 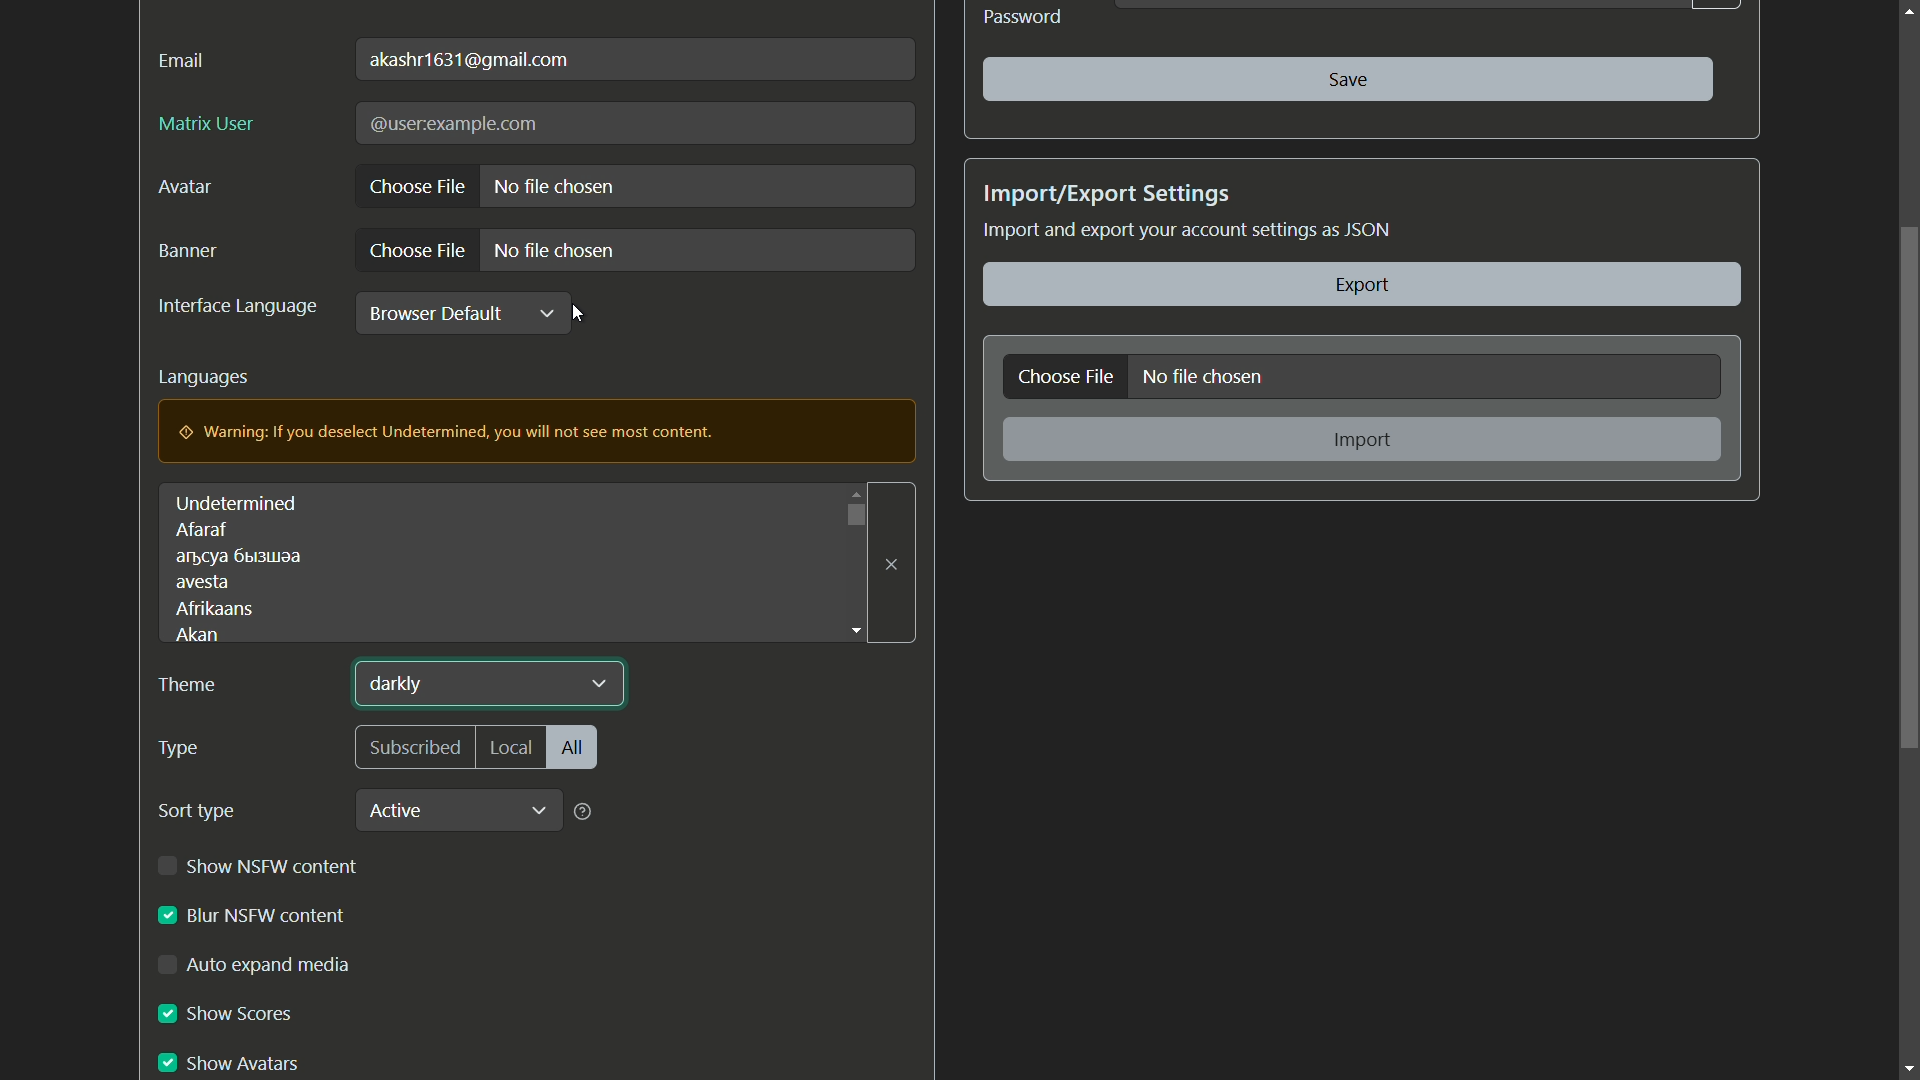 I want to click on text, so click(x=239, y=557).